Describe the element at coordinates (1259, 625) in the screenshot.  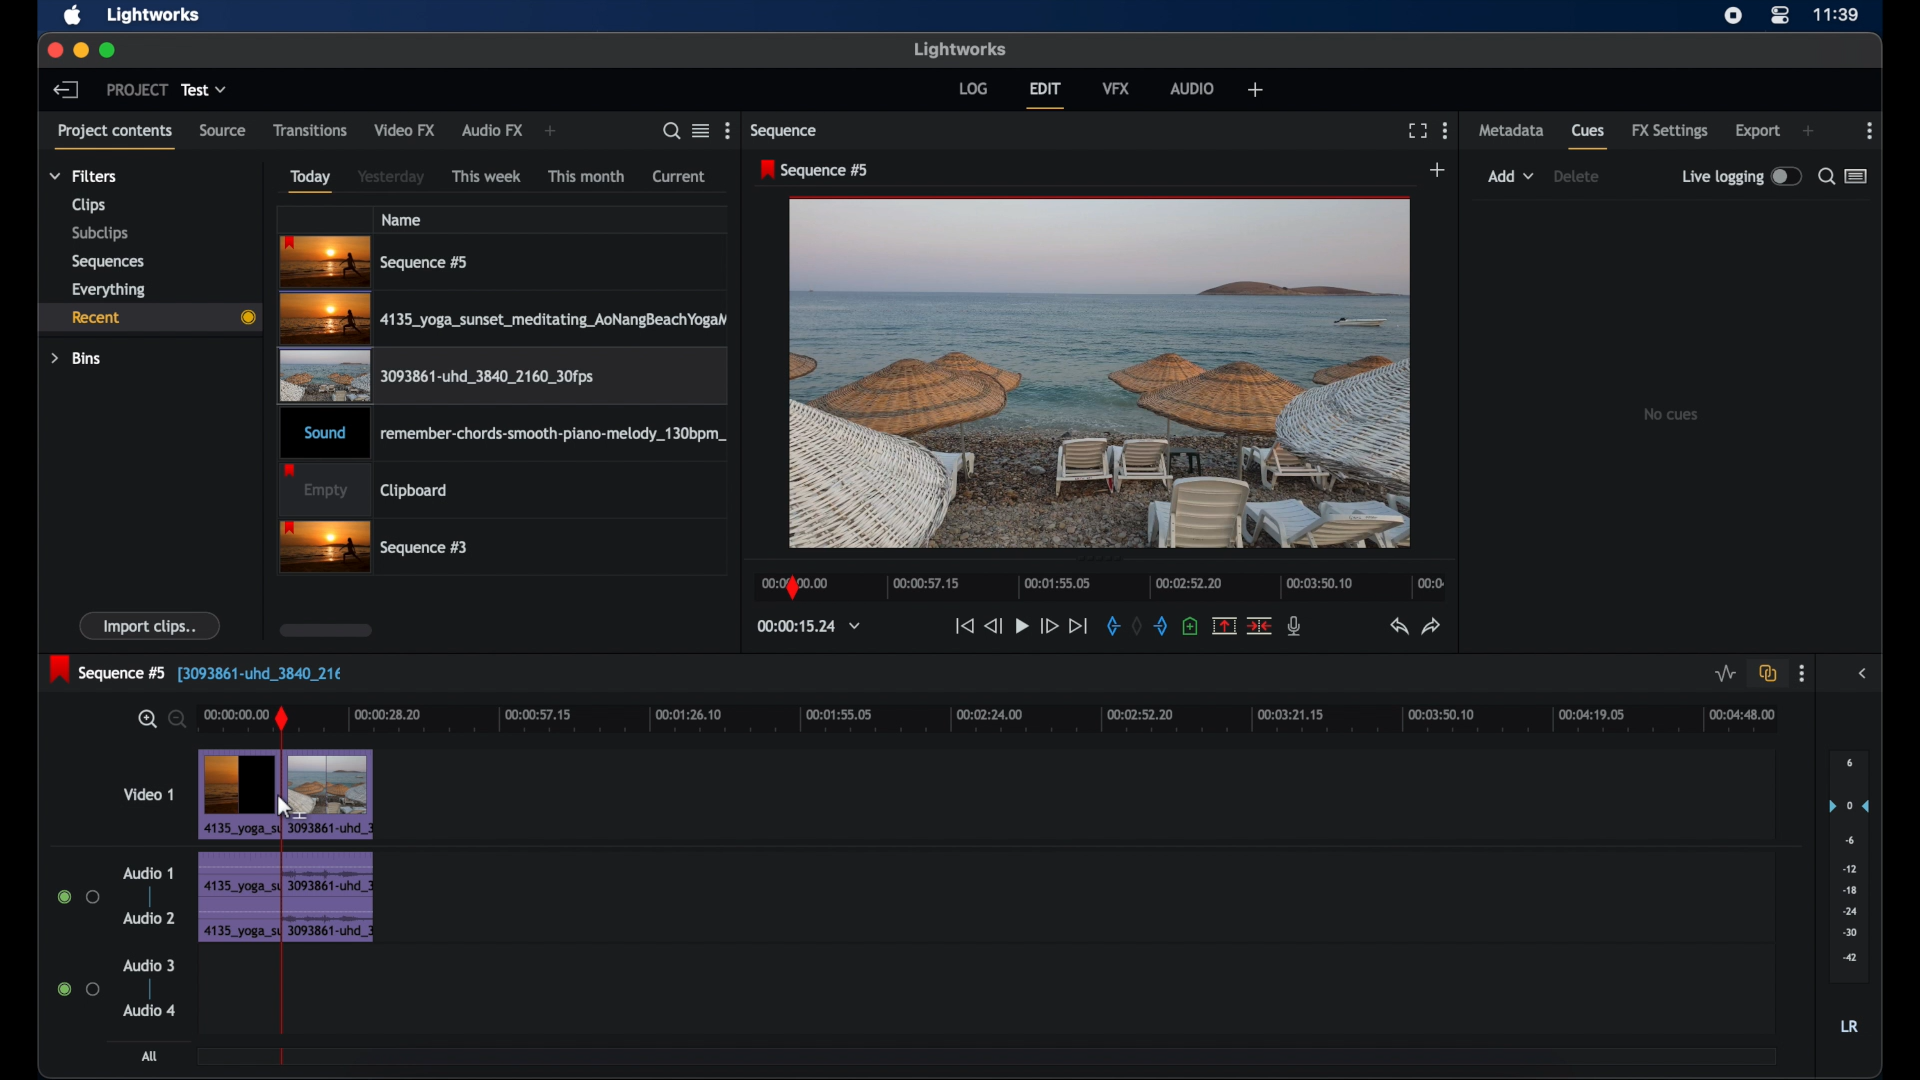
I see `cut` at that location.